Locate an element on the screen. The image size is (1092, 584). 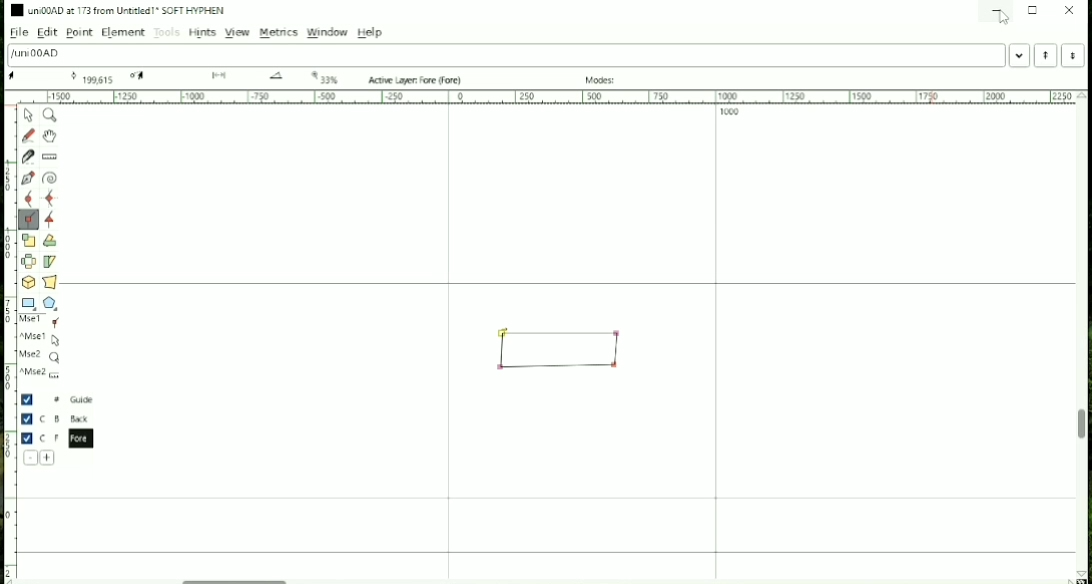
Hints is located at coordinates (202, 34).